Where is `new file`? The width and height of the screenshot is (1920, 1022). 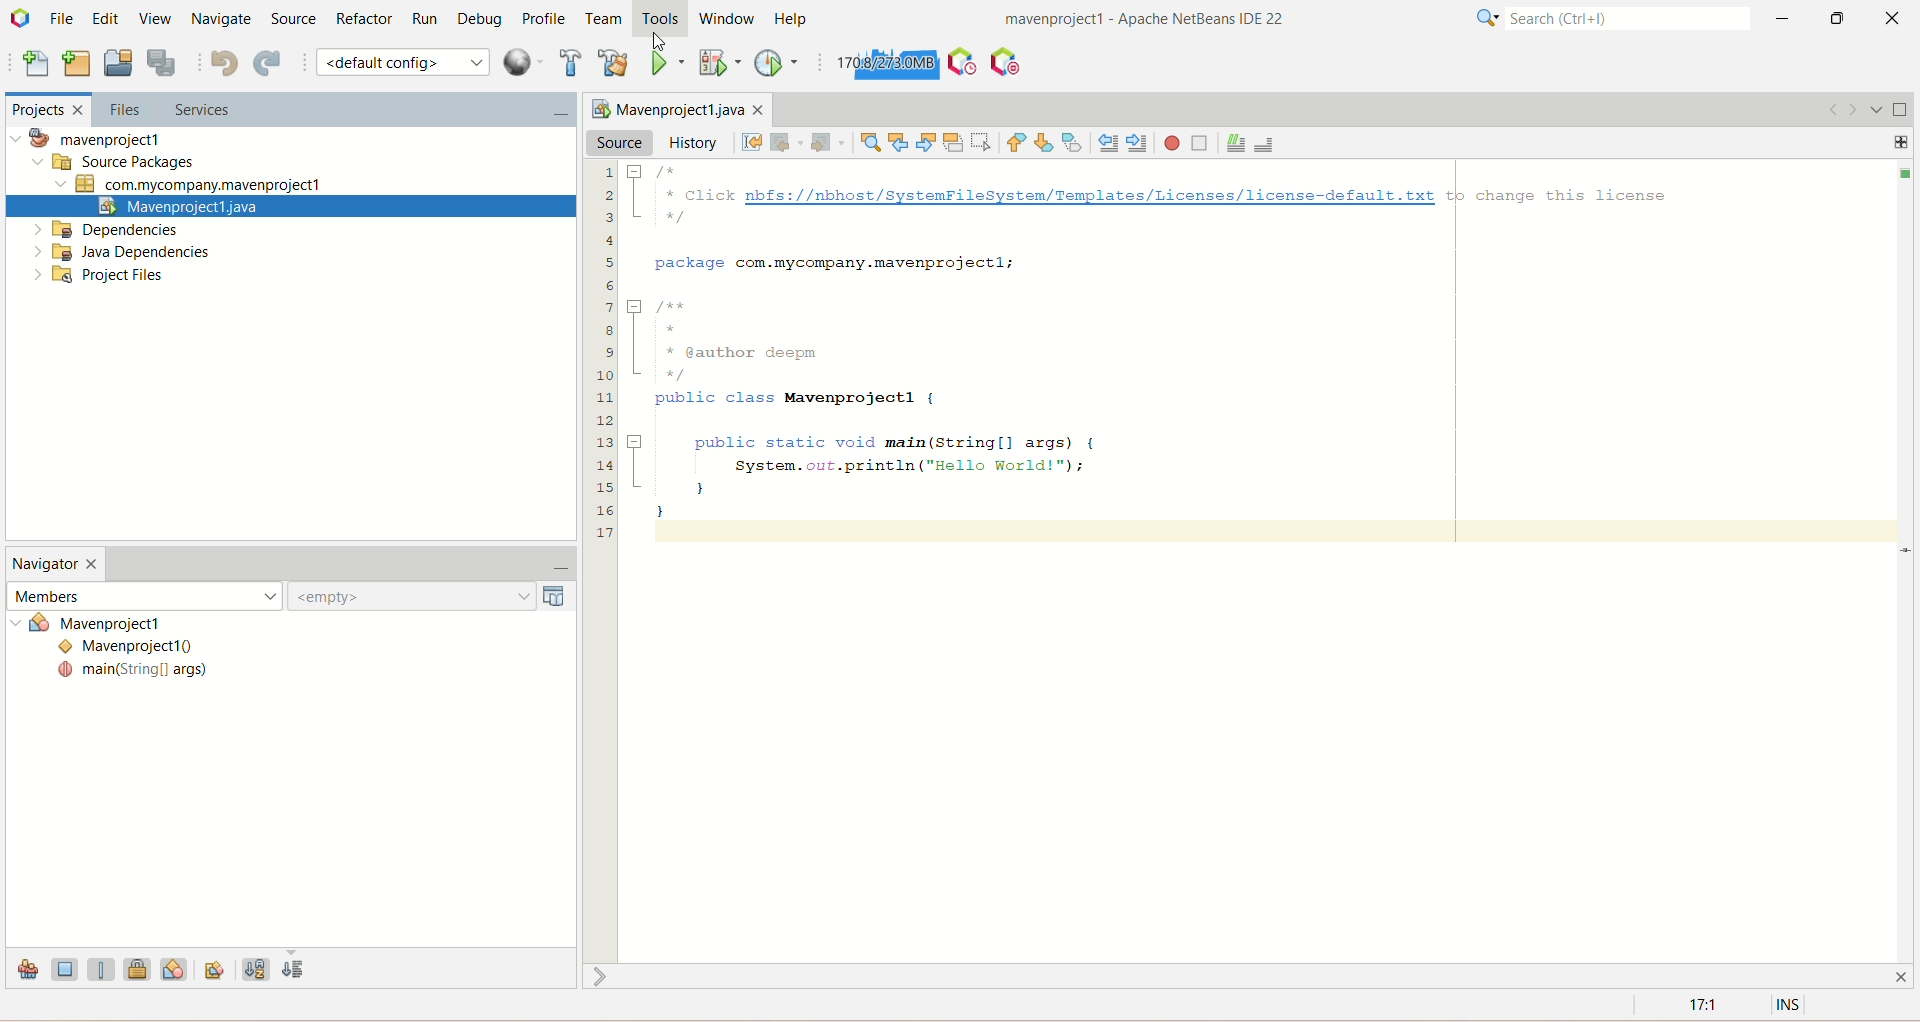 new file is located at coordinates (33, 66).